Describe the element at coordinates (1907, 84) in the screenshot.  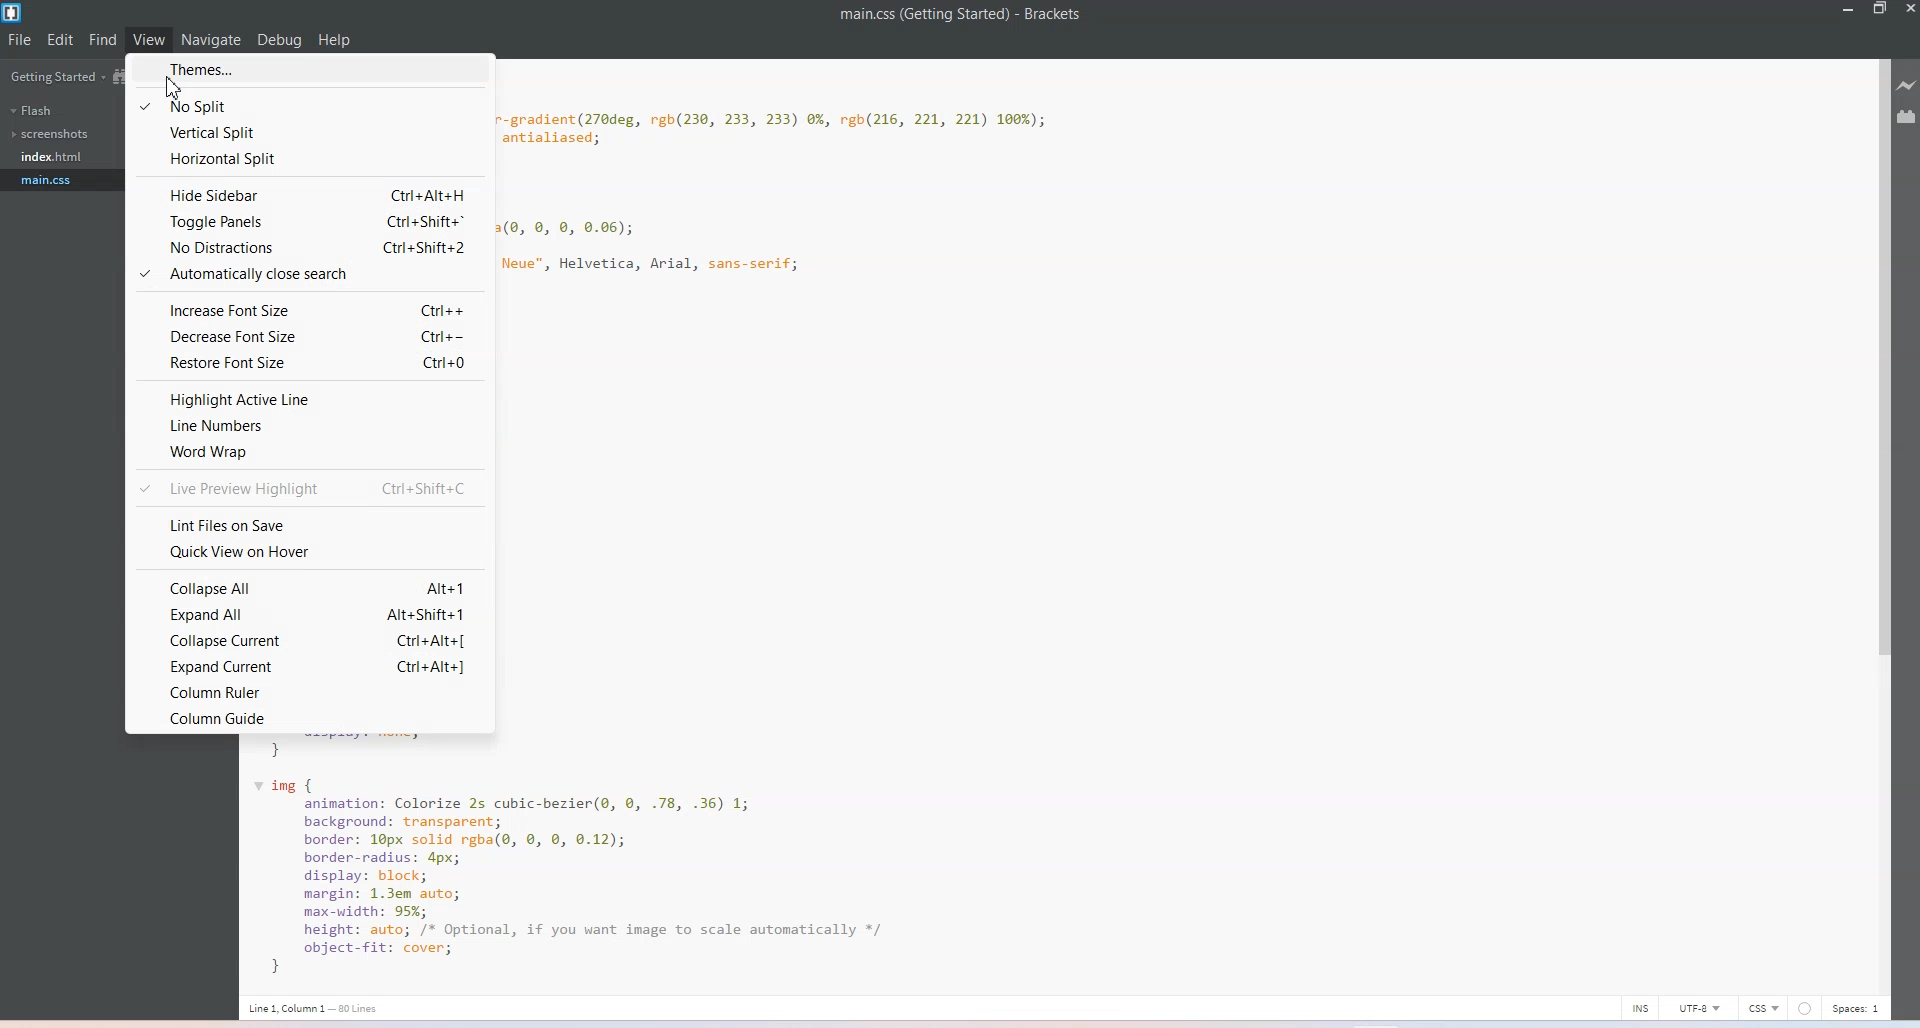
I see `Live Preview` at that location.